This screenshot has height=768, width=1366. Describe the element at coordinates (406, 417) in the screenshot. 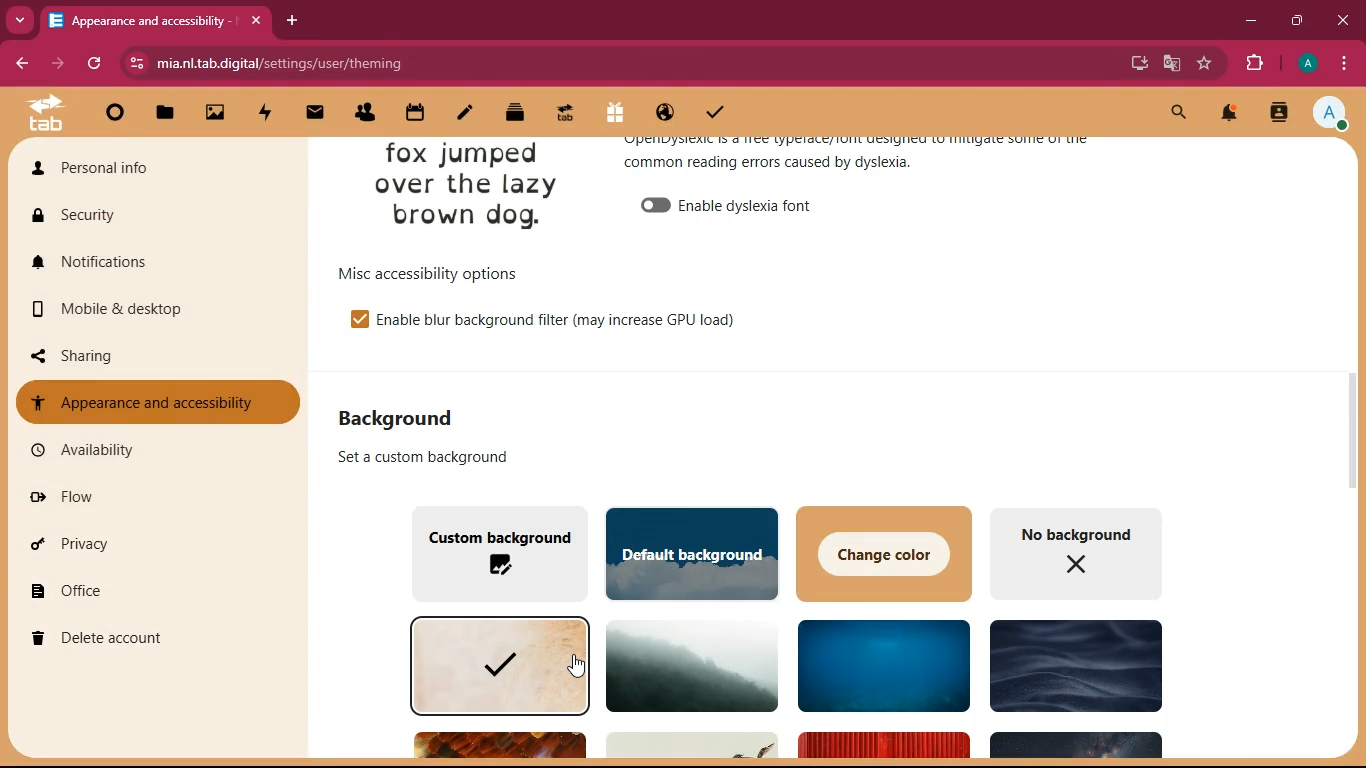

I see `background` at that location.